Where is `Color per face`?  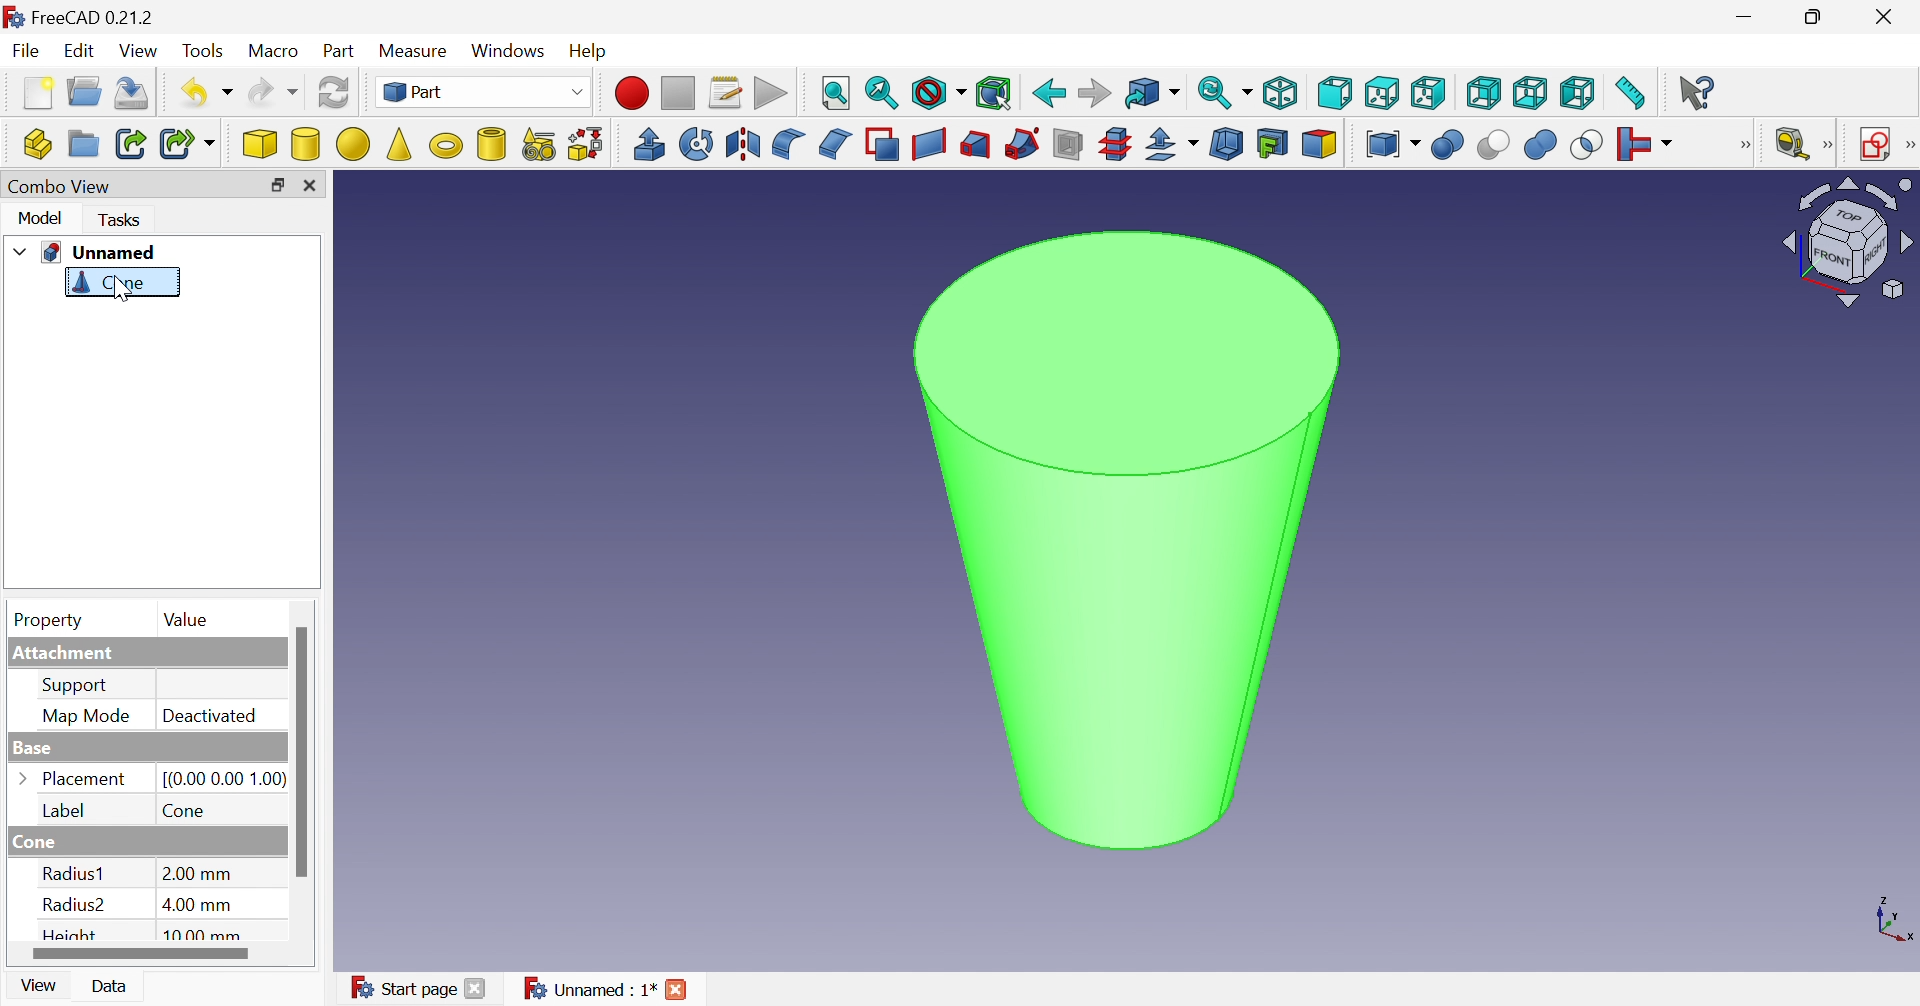
Color per face is located at coordinates (1318, 147).